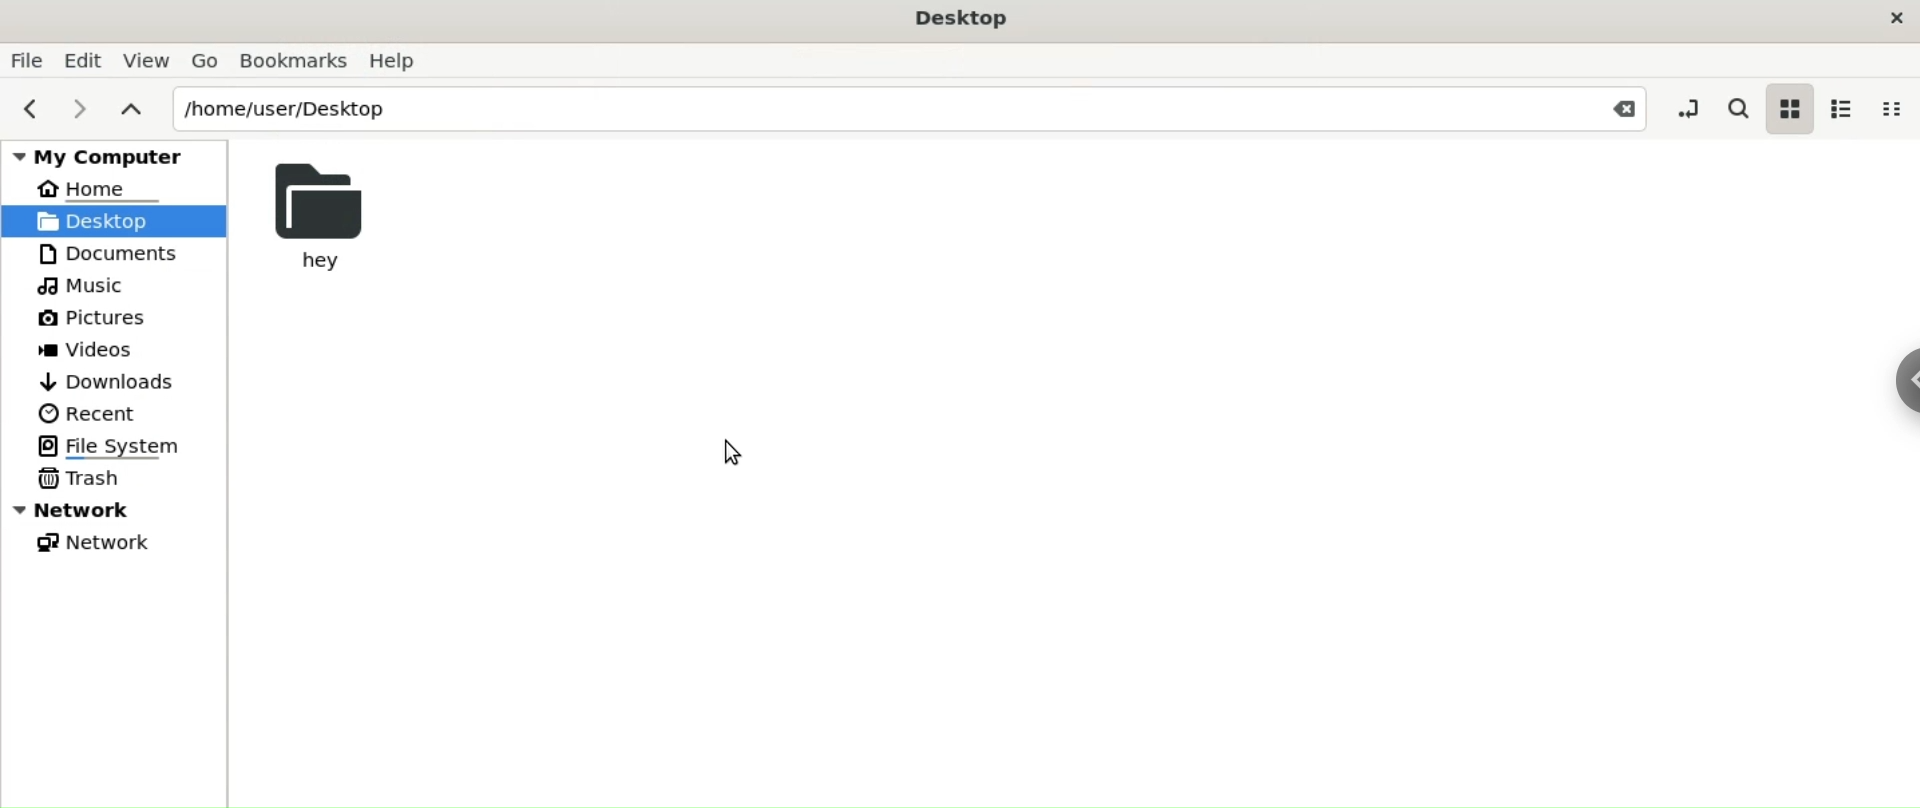  I want to click on /home/user/Desktop, so click(872, 106).